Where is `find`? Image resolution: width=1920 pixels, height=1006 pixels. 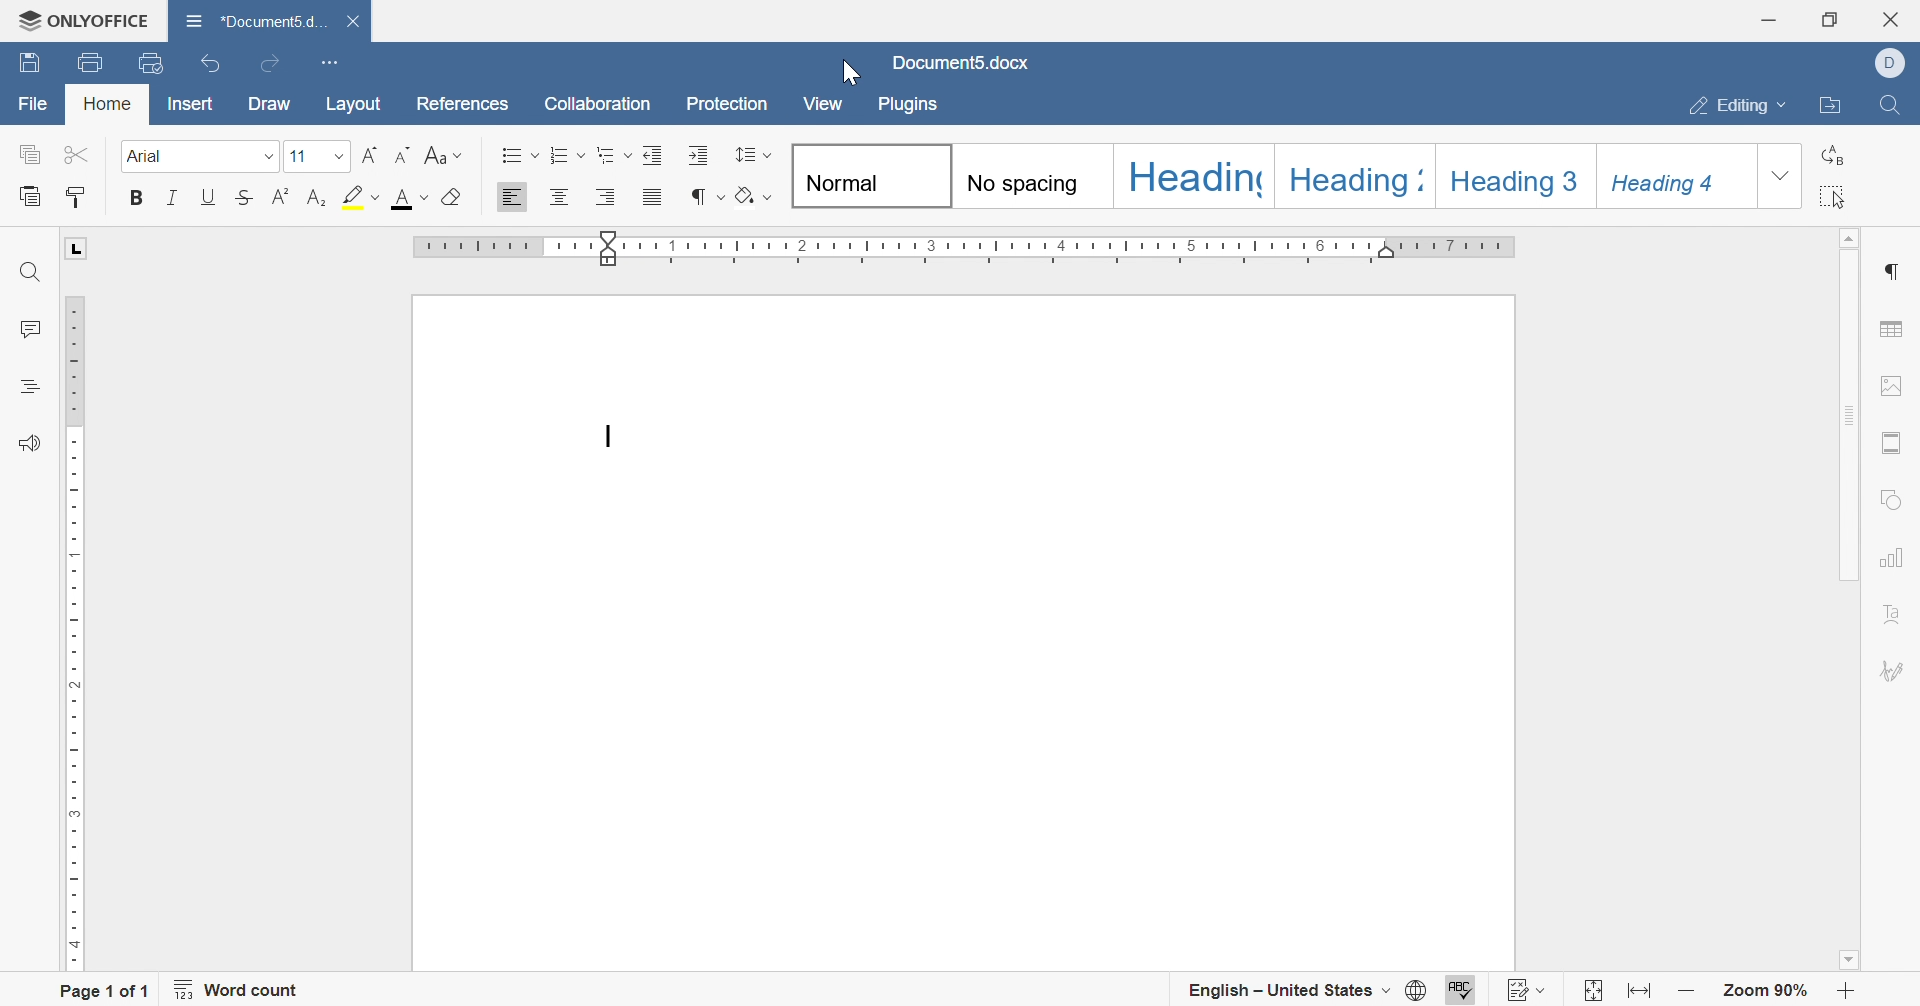 find is located at coordinates (30, 271).